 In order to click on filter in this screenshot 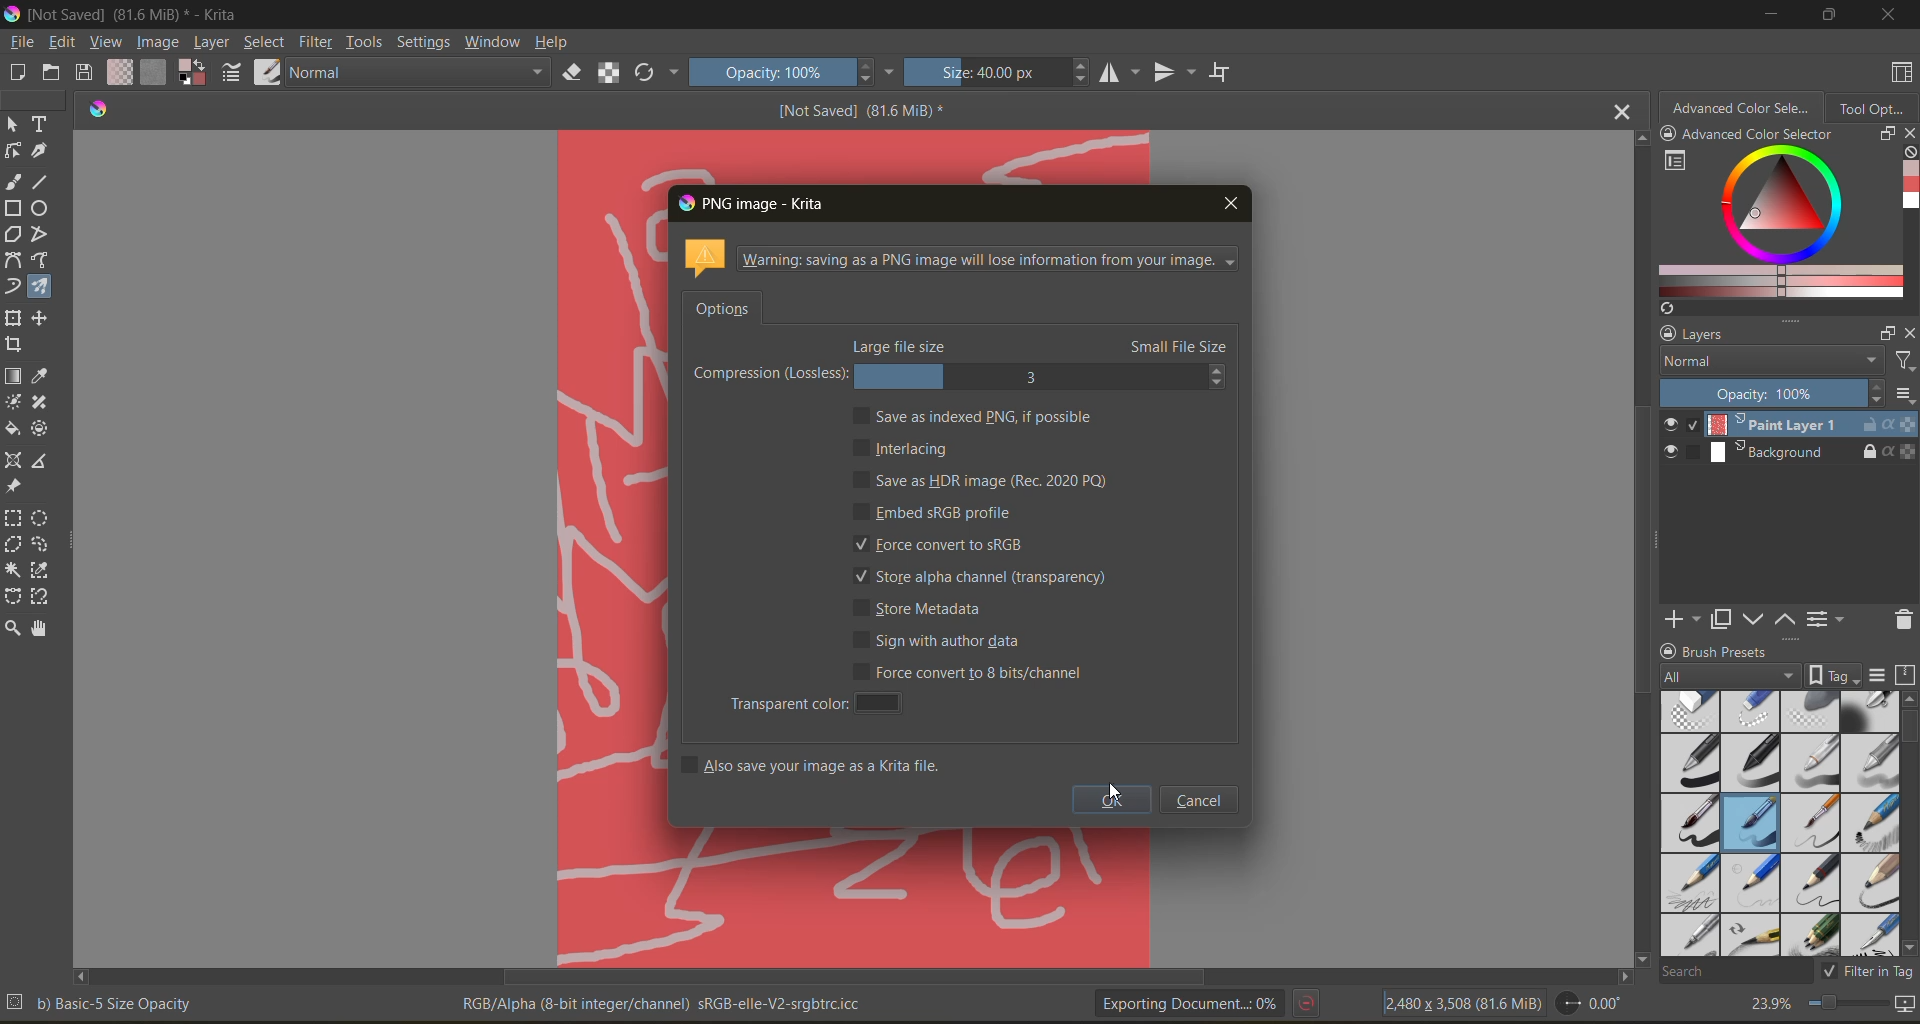, I will do `click(317, 44)`.